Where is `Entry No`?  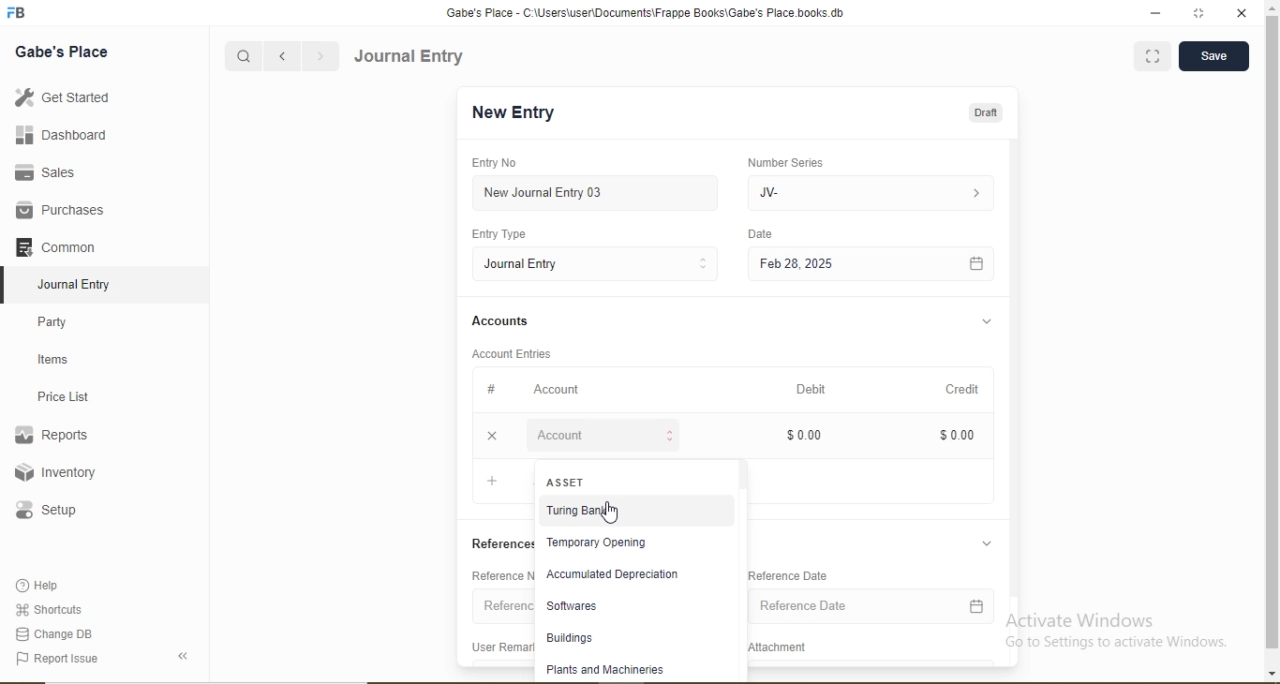
Entry No is located at coordinates (496, 162).